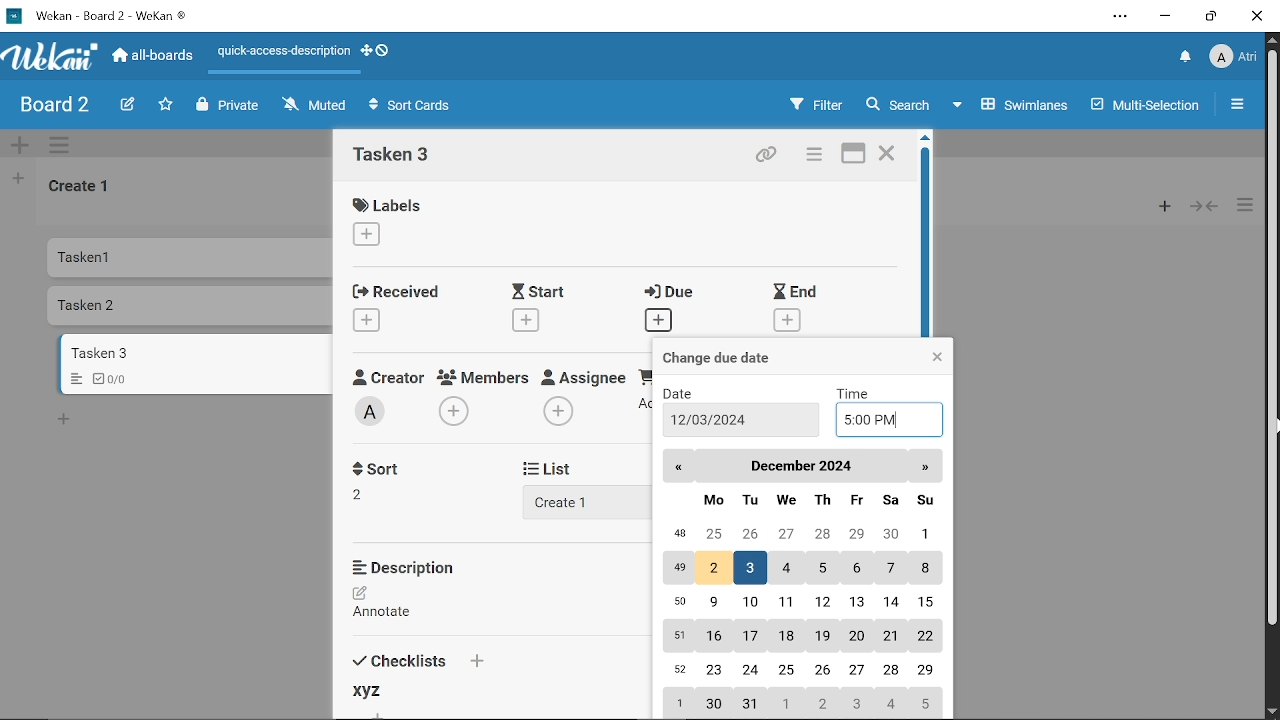  I want to click on Card actions, so click(812, 156).